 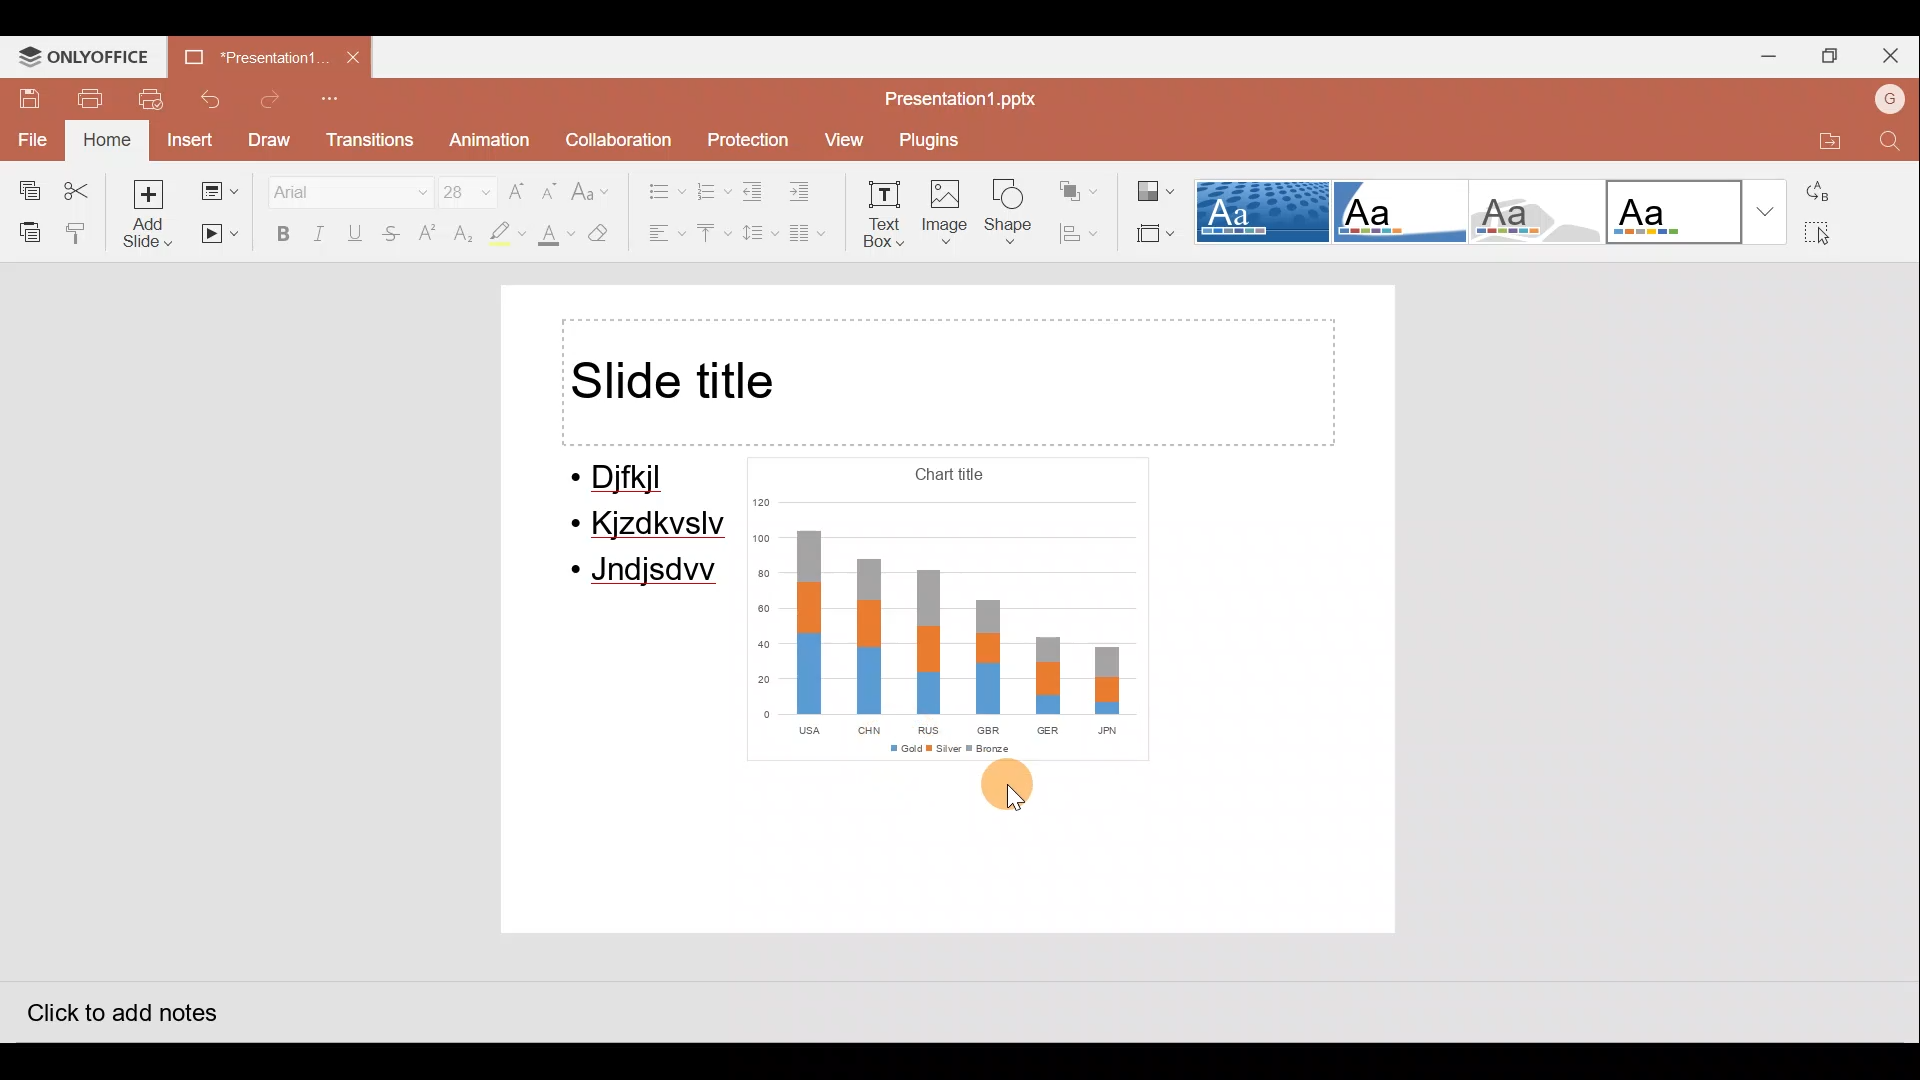 What do you see at coordinates (1544, 210) in the screenshot?
I see `Theme 3` at bounding box center [1544, 210].